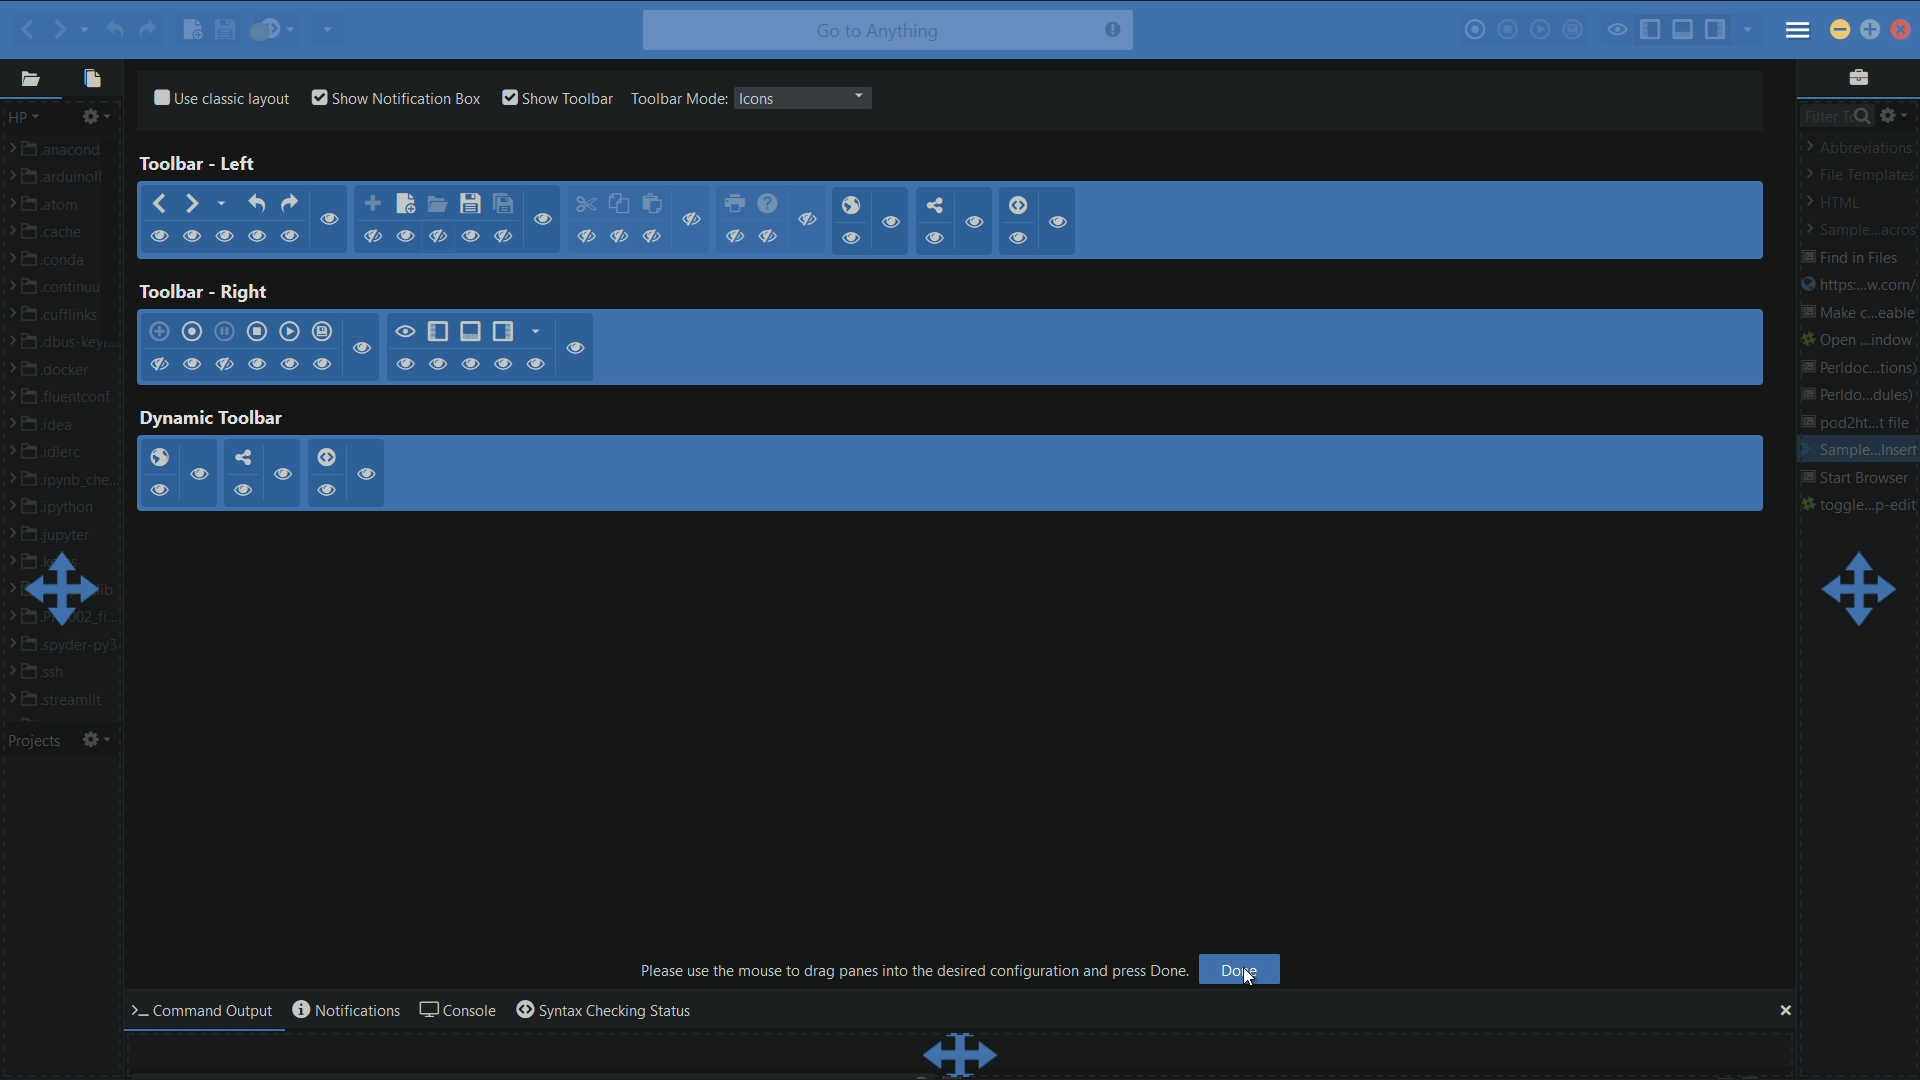 The image size is (1920, 1080). Describe the element at coordinates (440, 364) in the screenshot. I see `hide/show` at that location.